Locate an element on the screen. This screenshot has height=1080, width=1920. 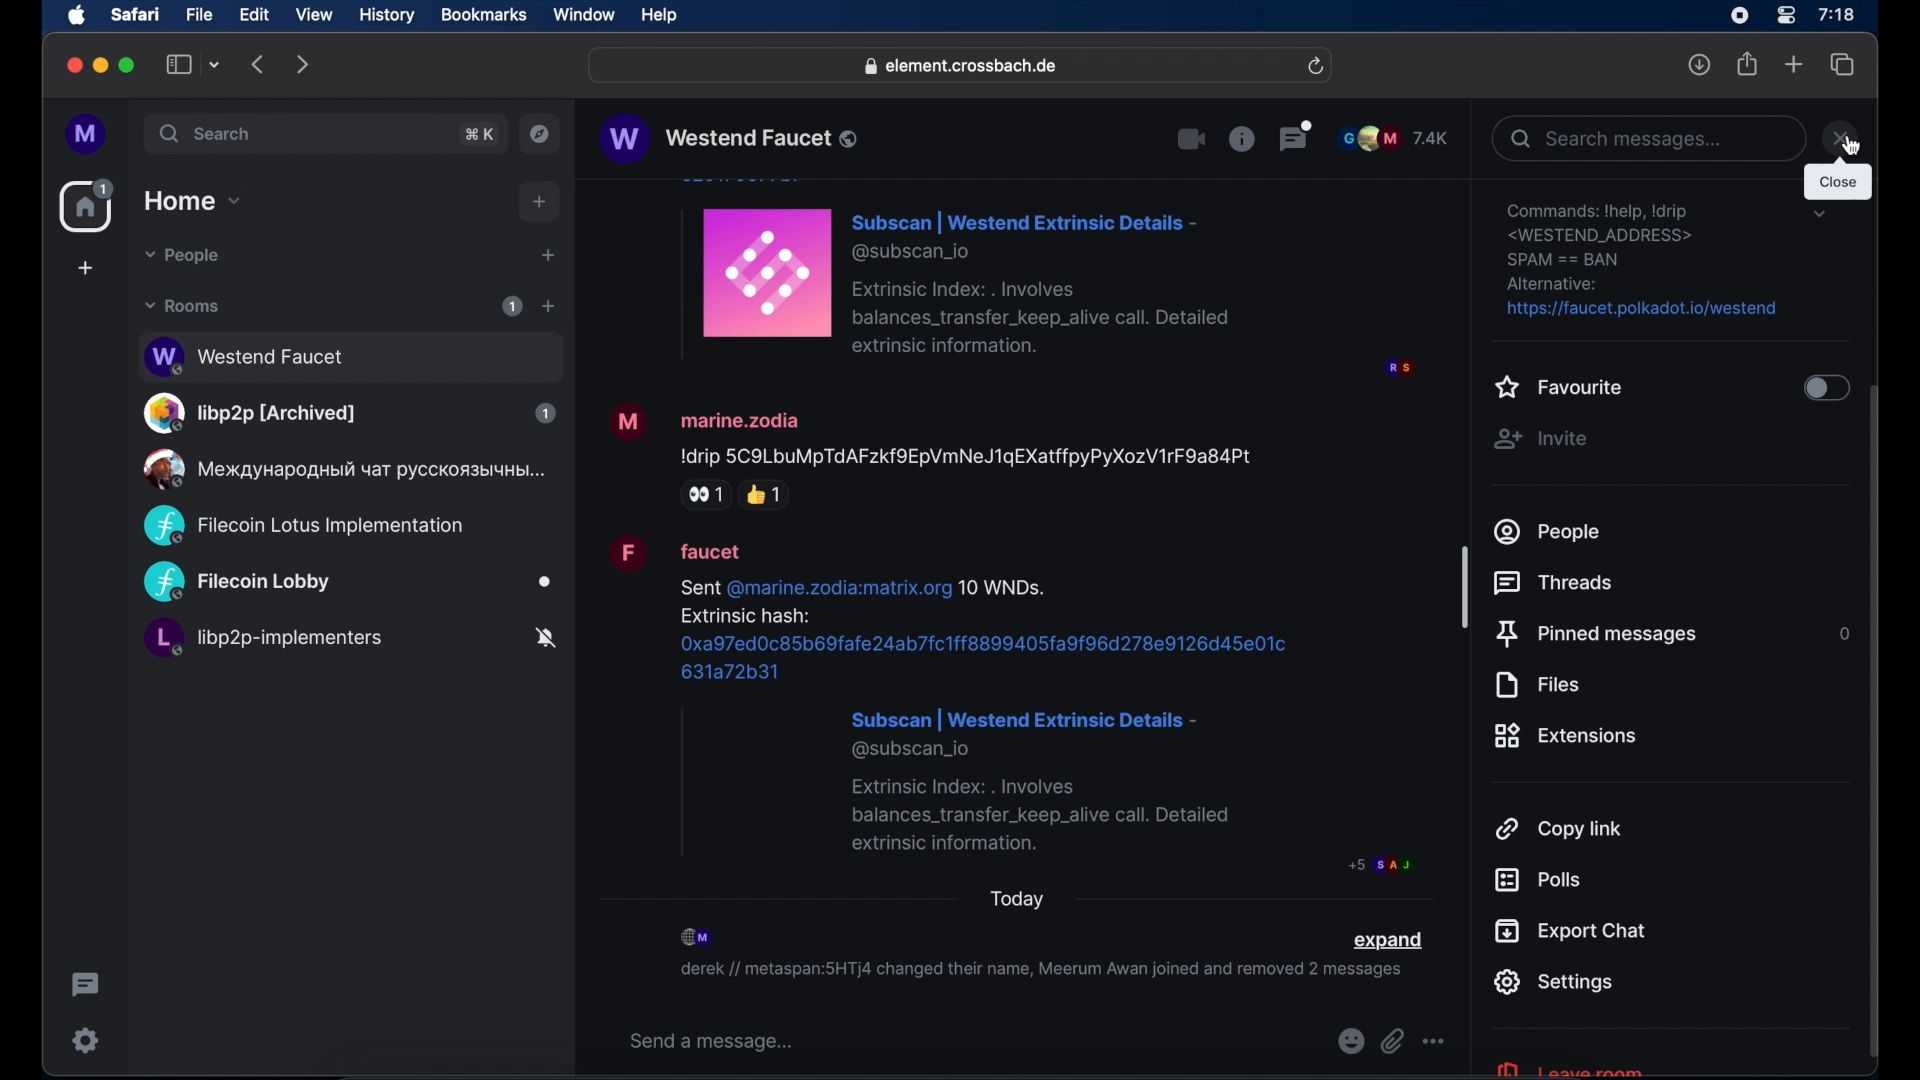
participants is located at coordinates (1394, 138).